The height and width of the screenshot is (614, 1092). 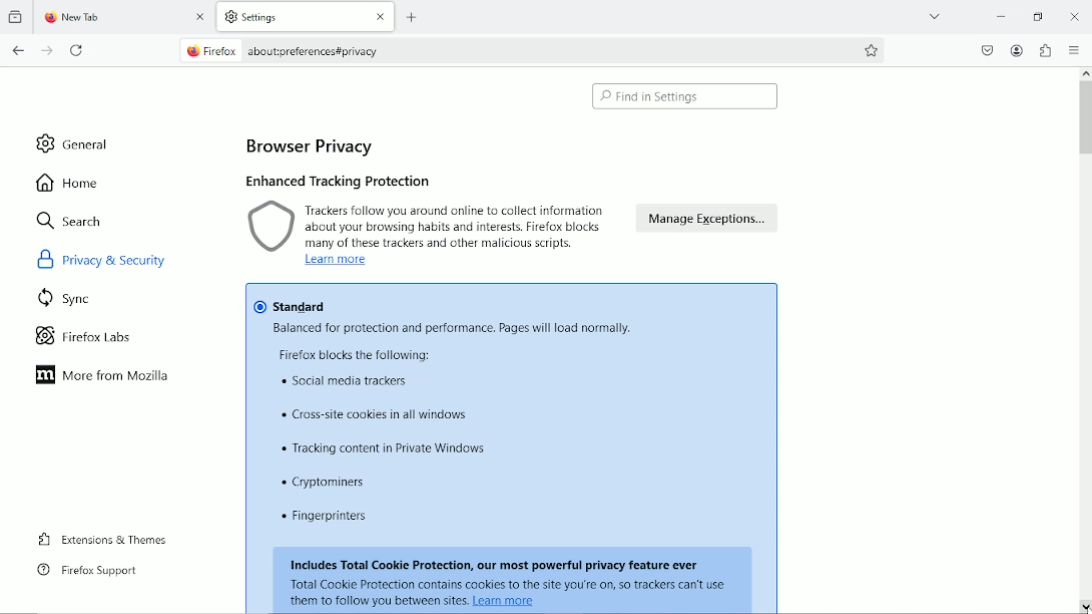 I want to click on them to follow you between sites, so click(x=378, y=603).